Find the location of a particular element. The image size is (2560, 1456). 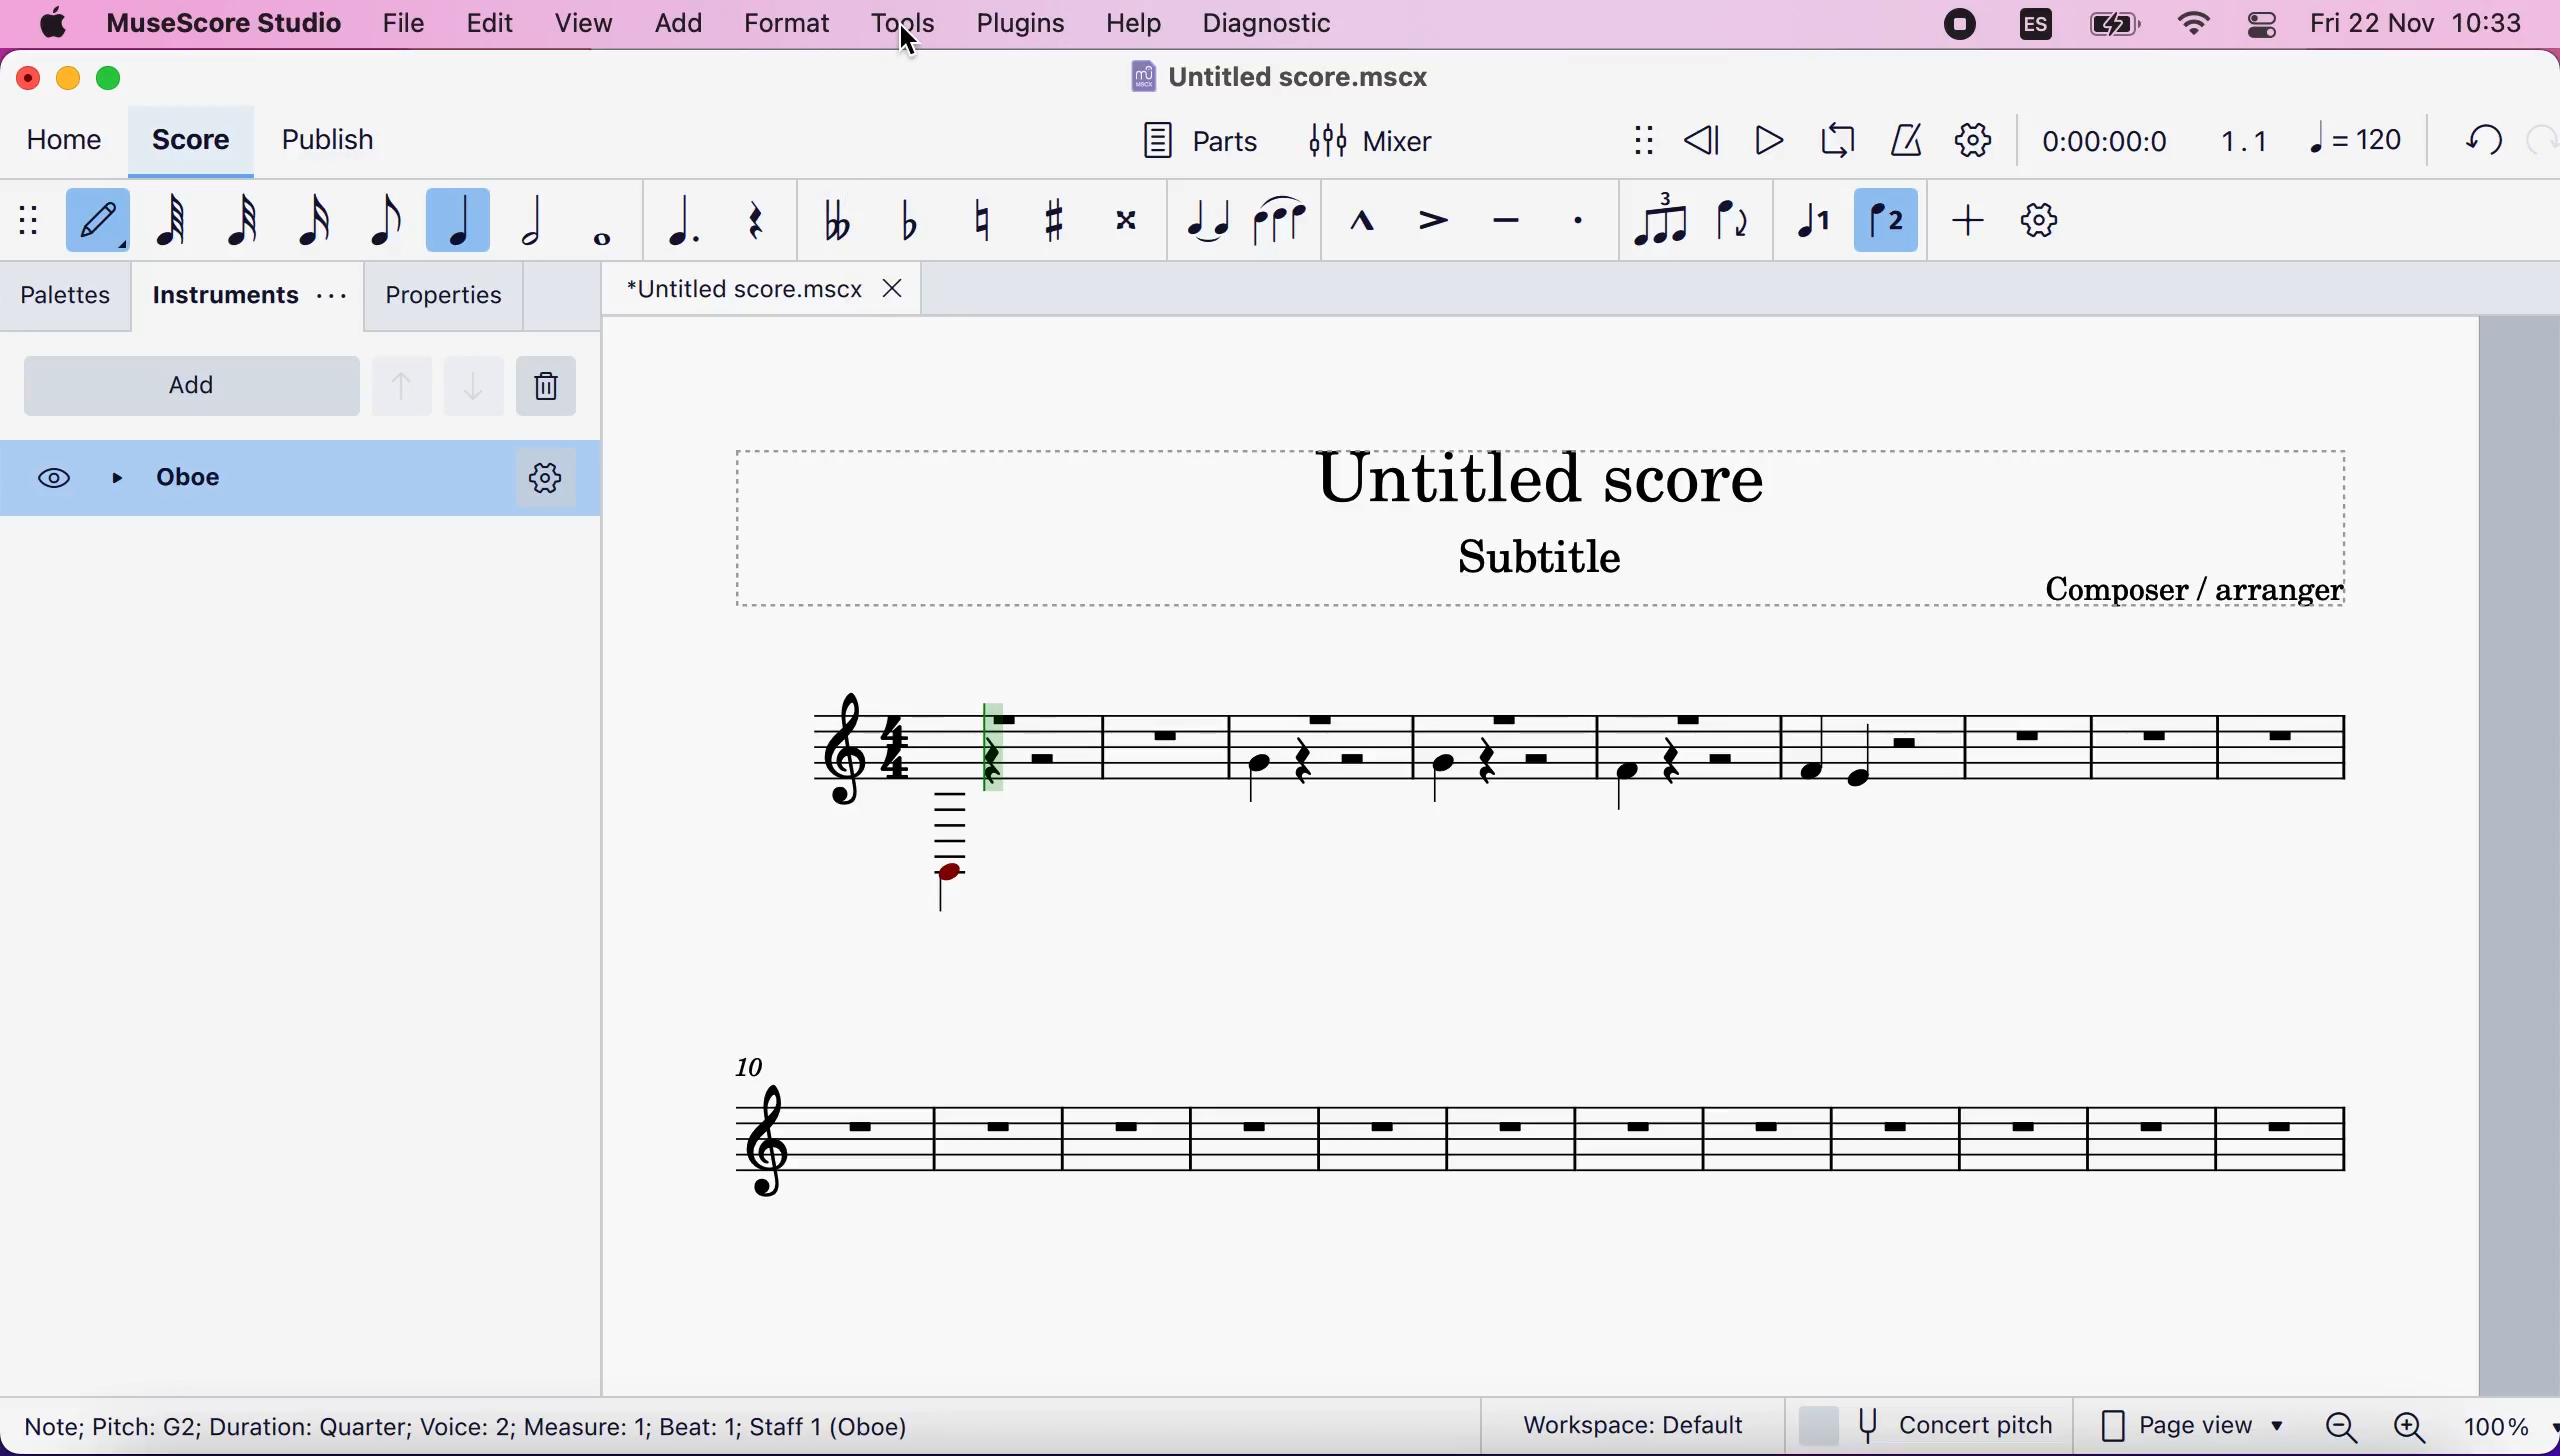

play is located at coordinates (1760, 144).